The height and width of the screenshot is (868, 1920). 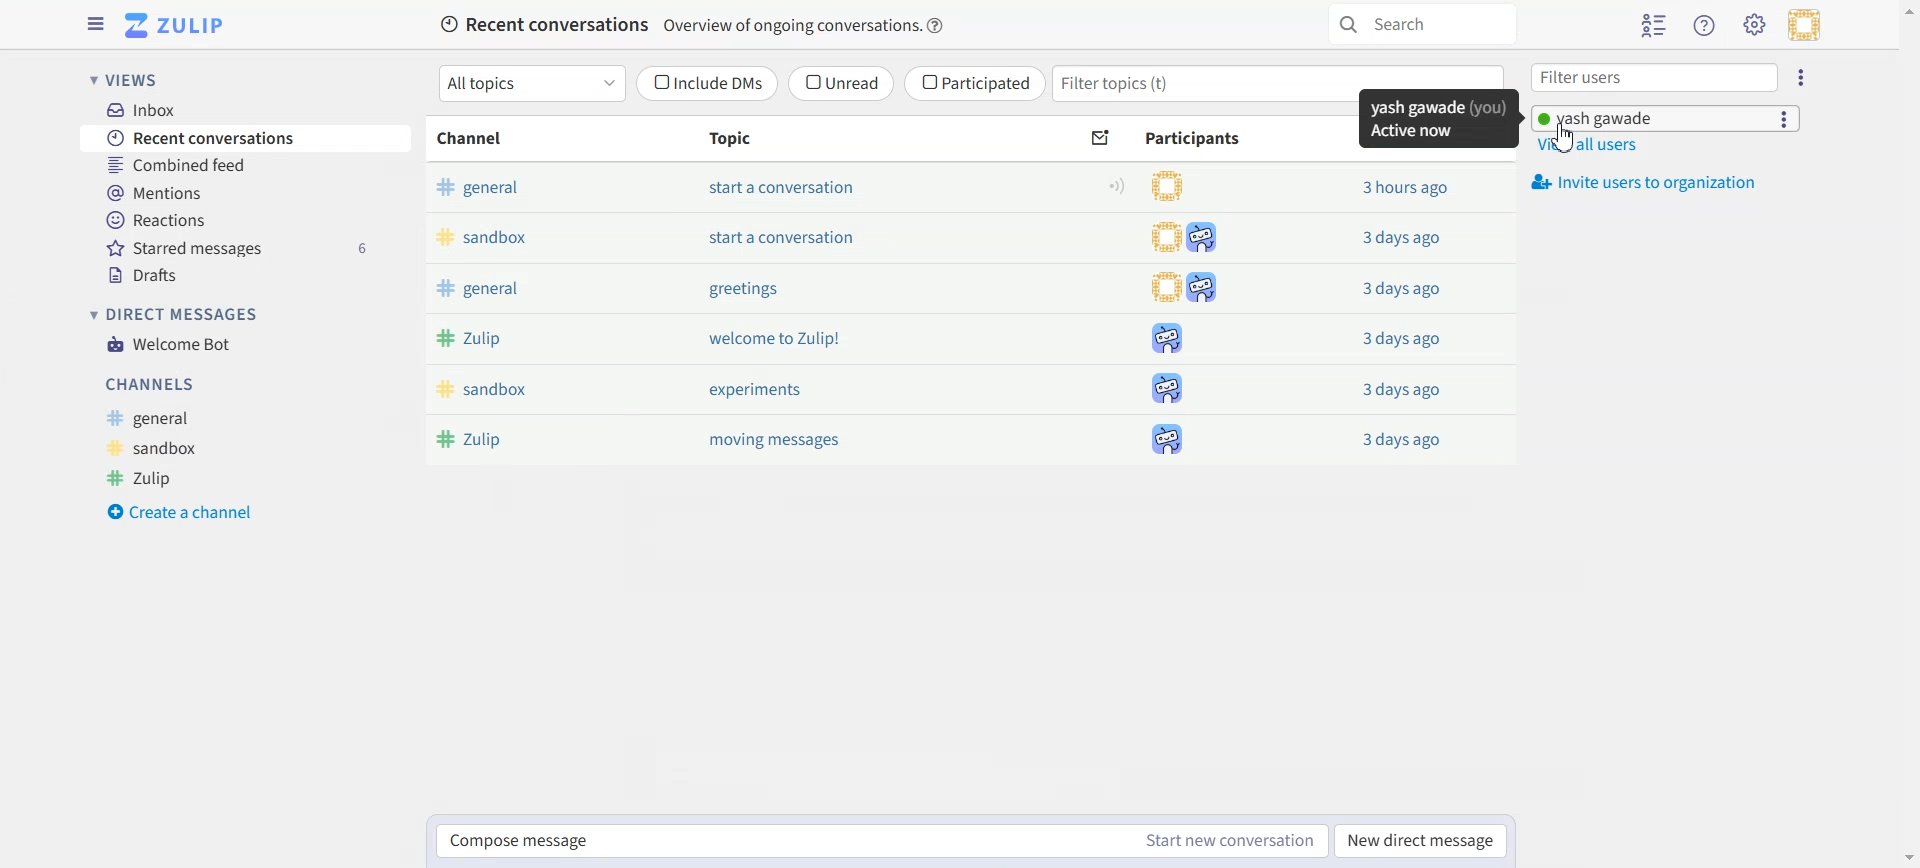 I want to click on New direct message, so click(x=1422, y=842).